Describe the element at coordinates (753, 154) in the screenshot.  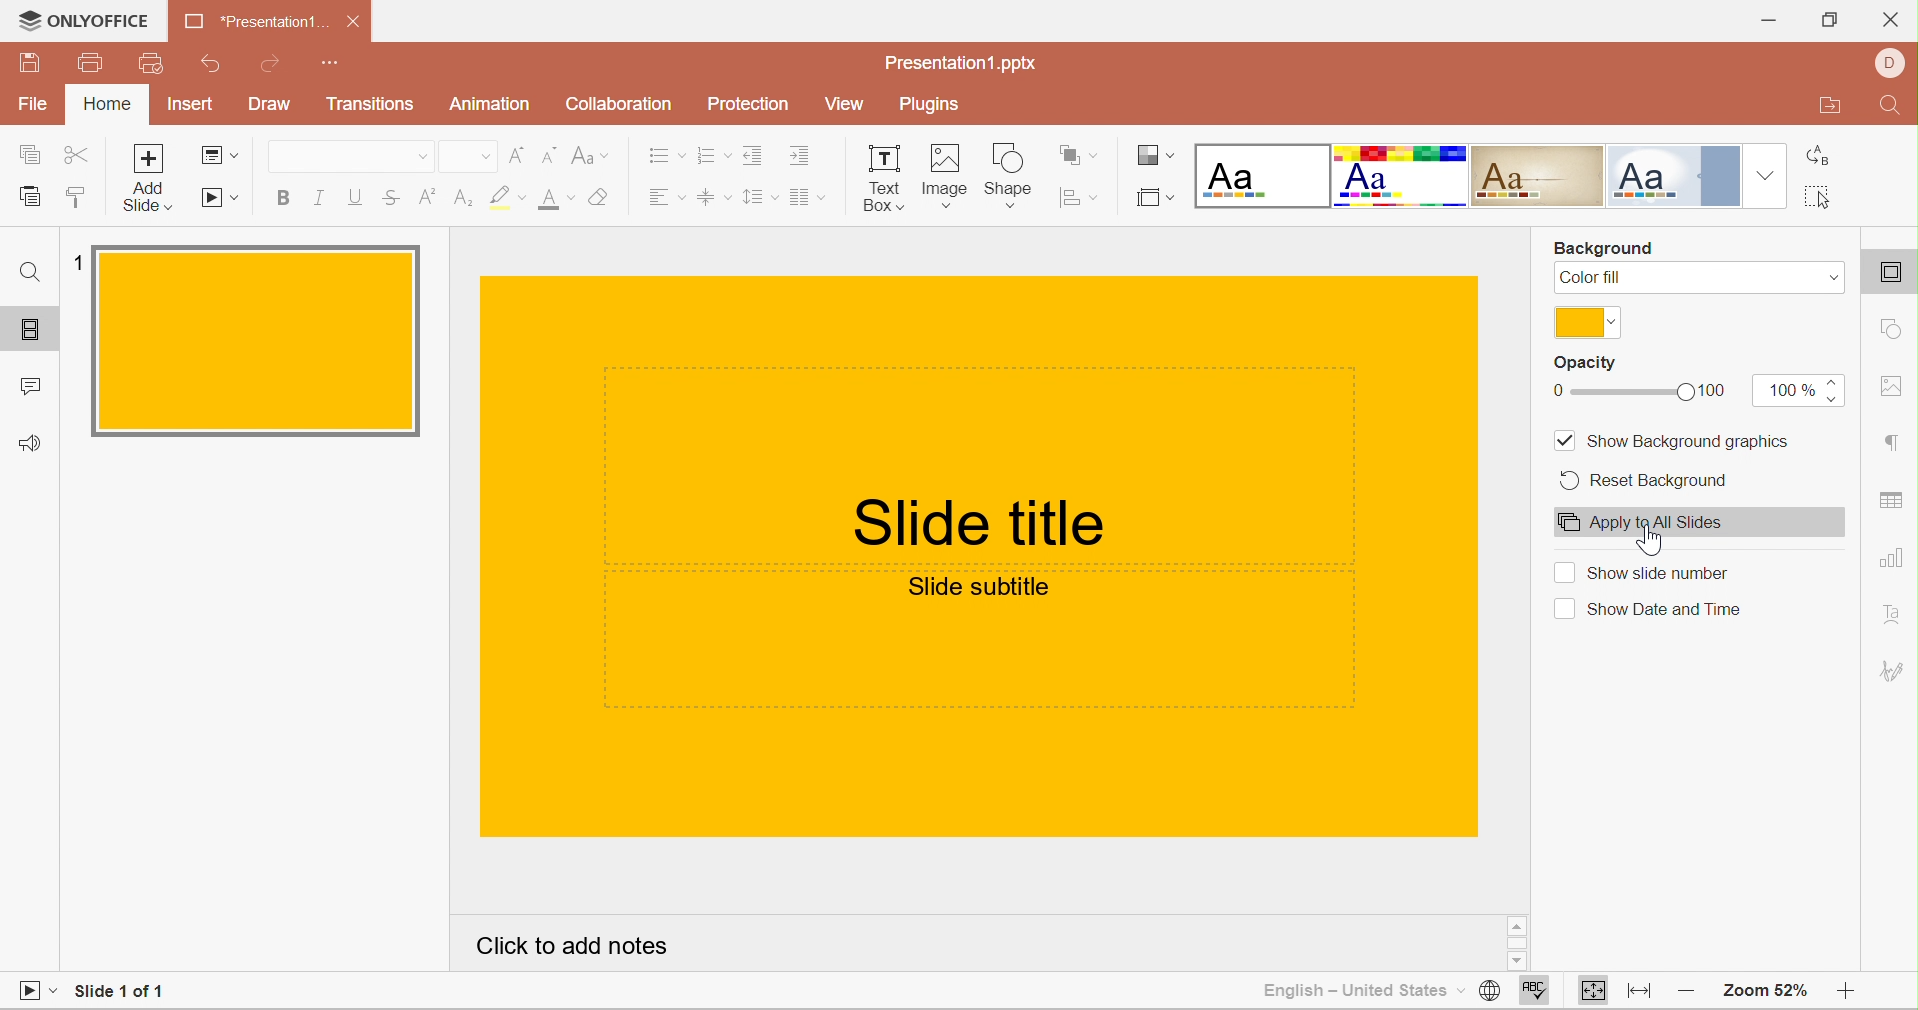
I see `Decrease Indent` at that location.